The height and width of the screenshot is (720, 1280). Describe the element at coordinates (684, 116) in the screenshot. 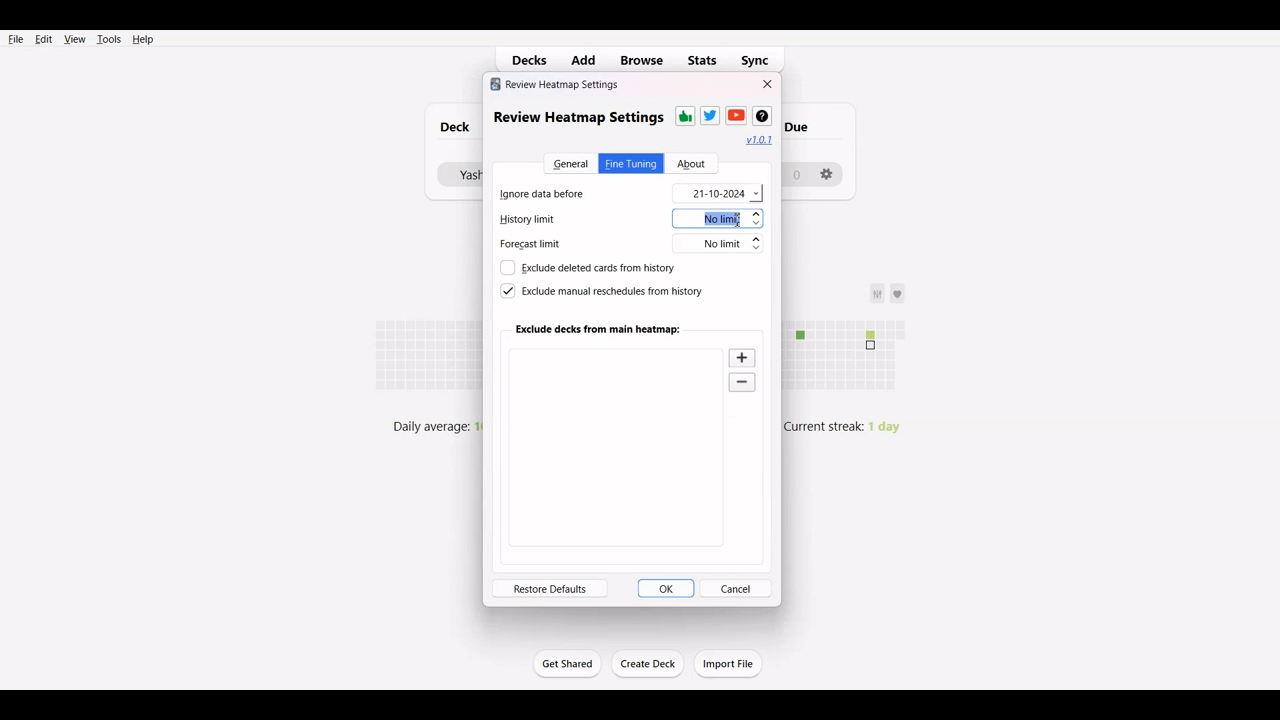

I see `Thums-up` at that location.